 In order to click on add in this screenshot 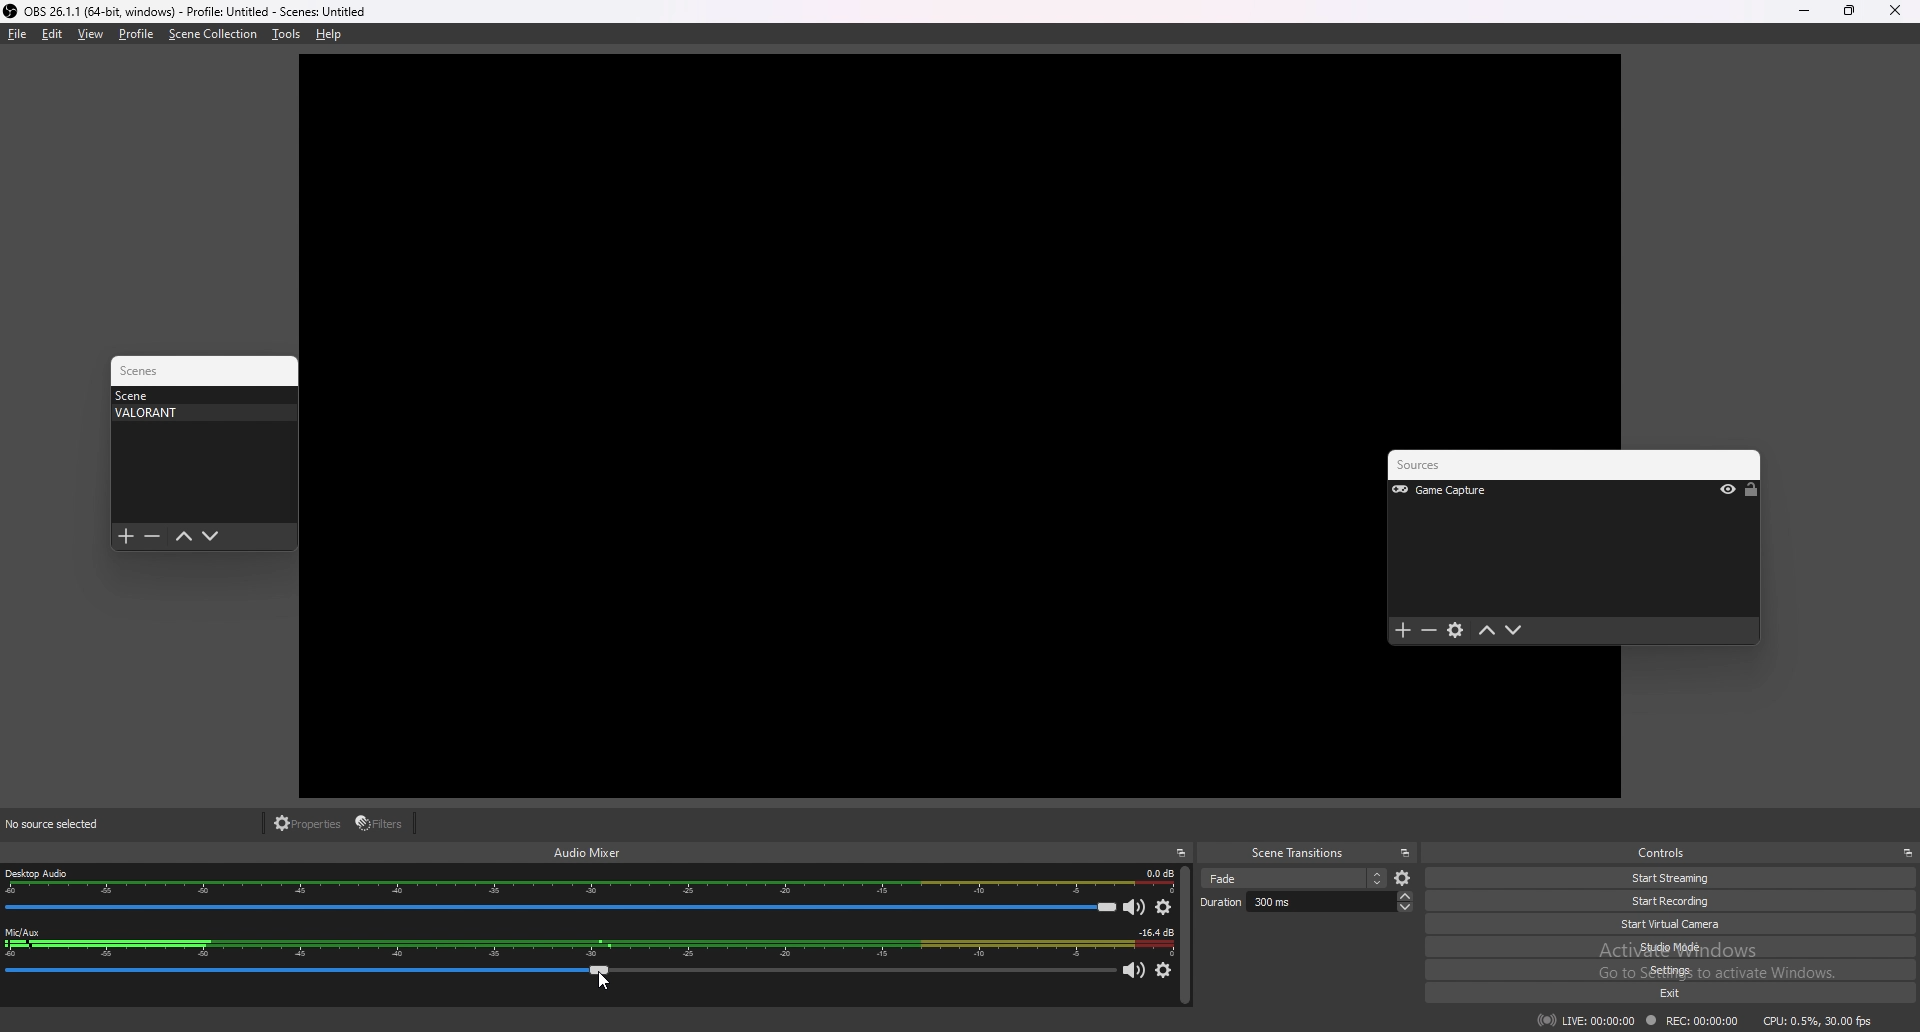, I will do `click(126, 537)`.